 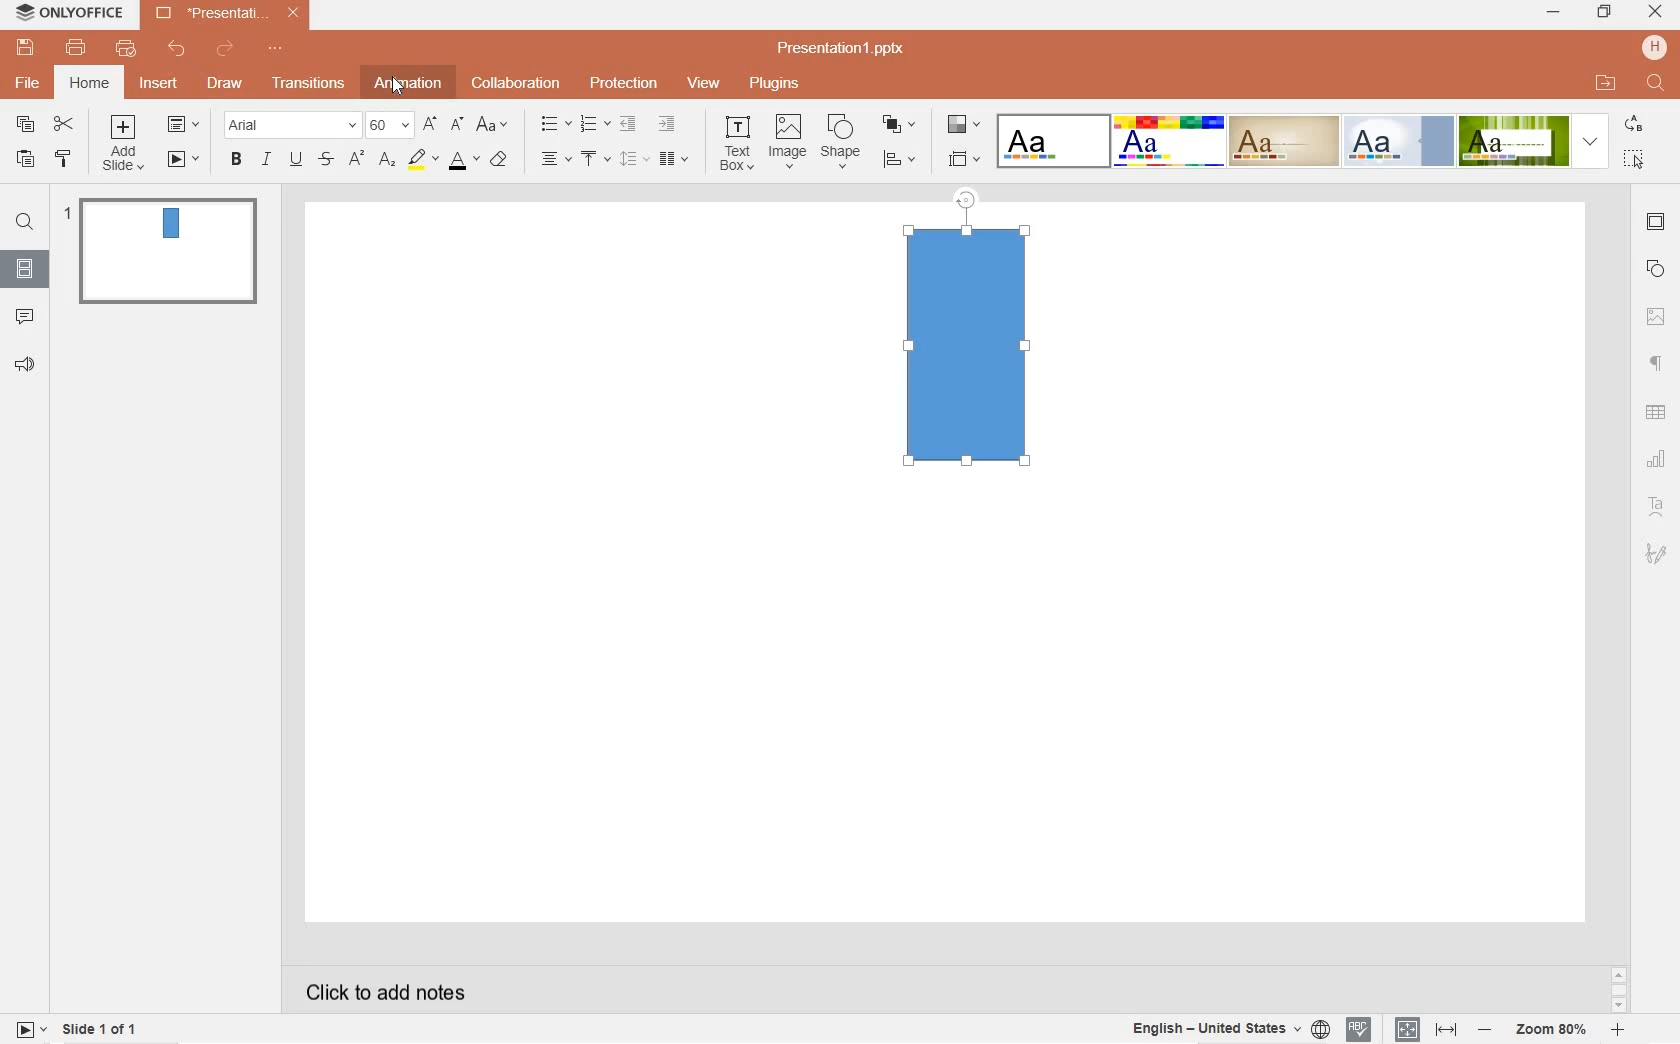 I want to click on view, so click(x=704, y=84).